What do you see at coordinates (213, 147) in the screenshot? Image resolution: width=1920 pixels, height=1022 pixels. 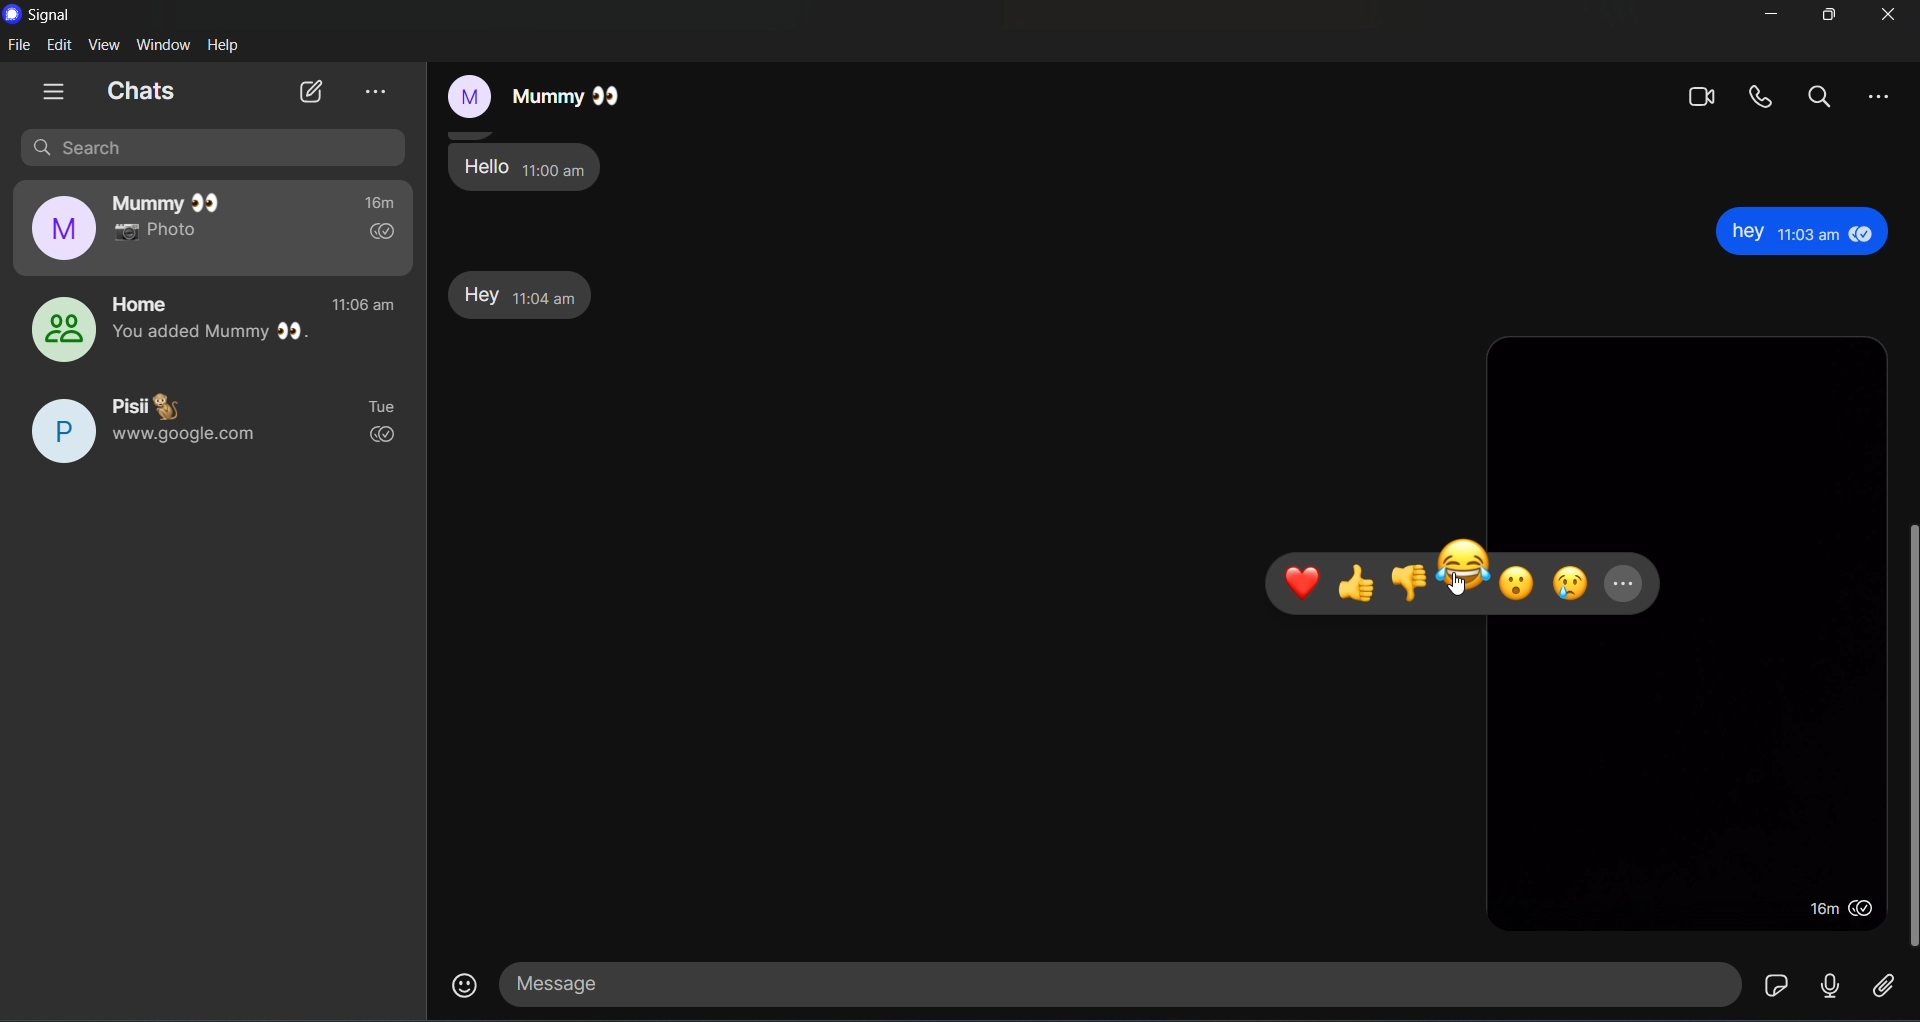 I see `search` at bounding box center [213, 147].